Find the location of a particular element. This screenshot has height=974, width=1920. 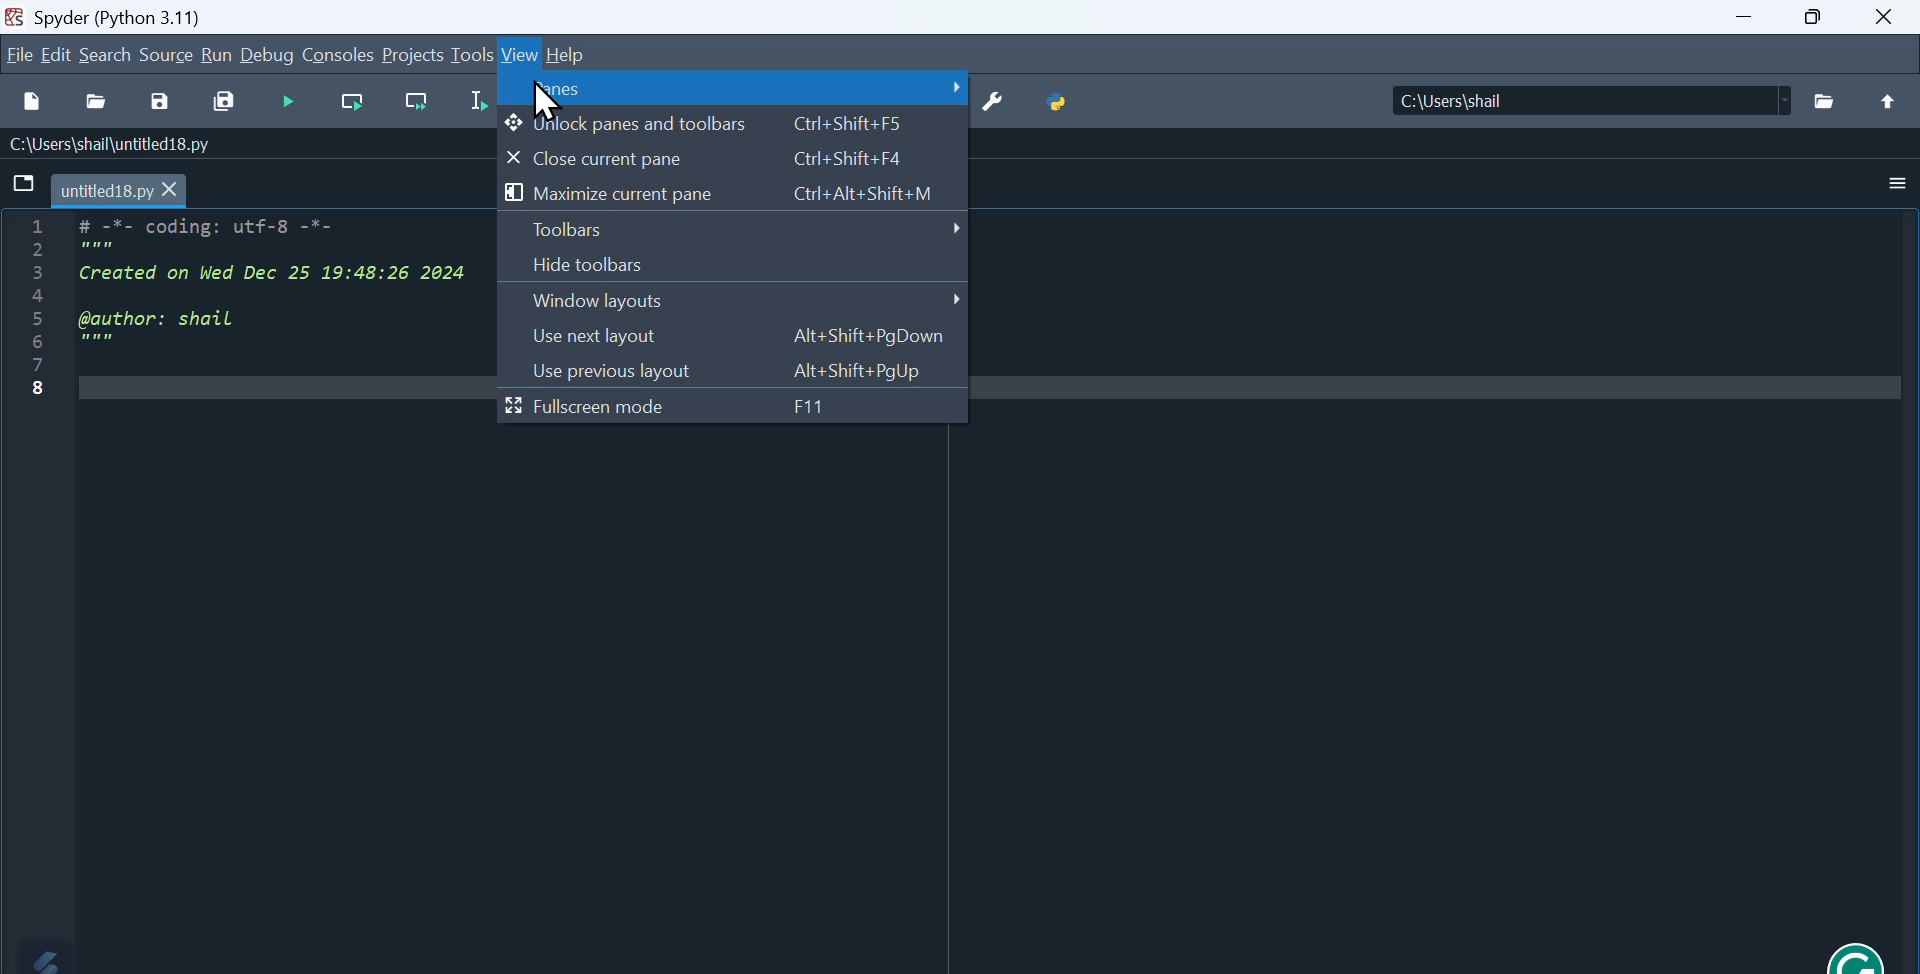

Close is located at coordinates (1882, 19).